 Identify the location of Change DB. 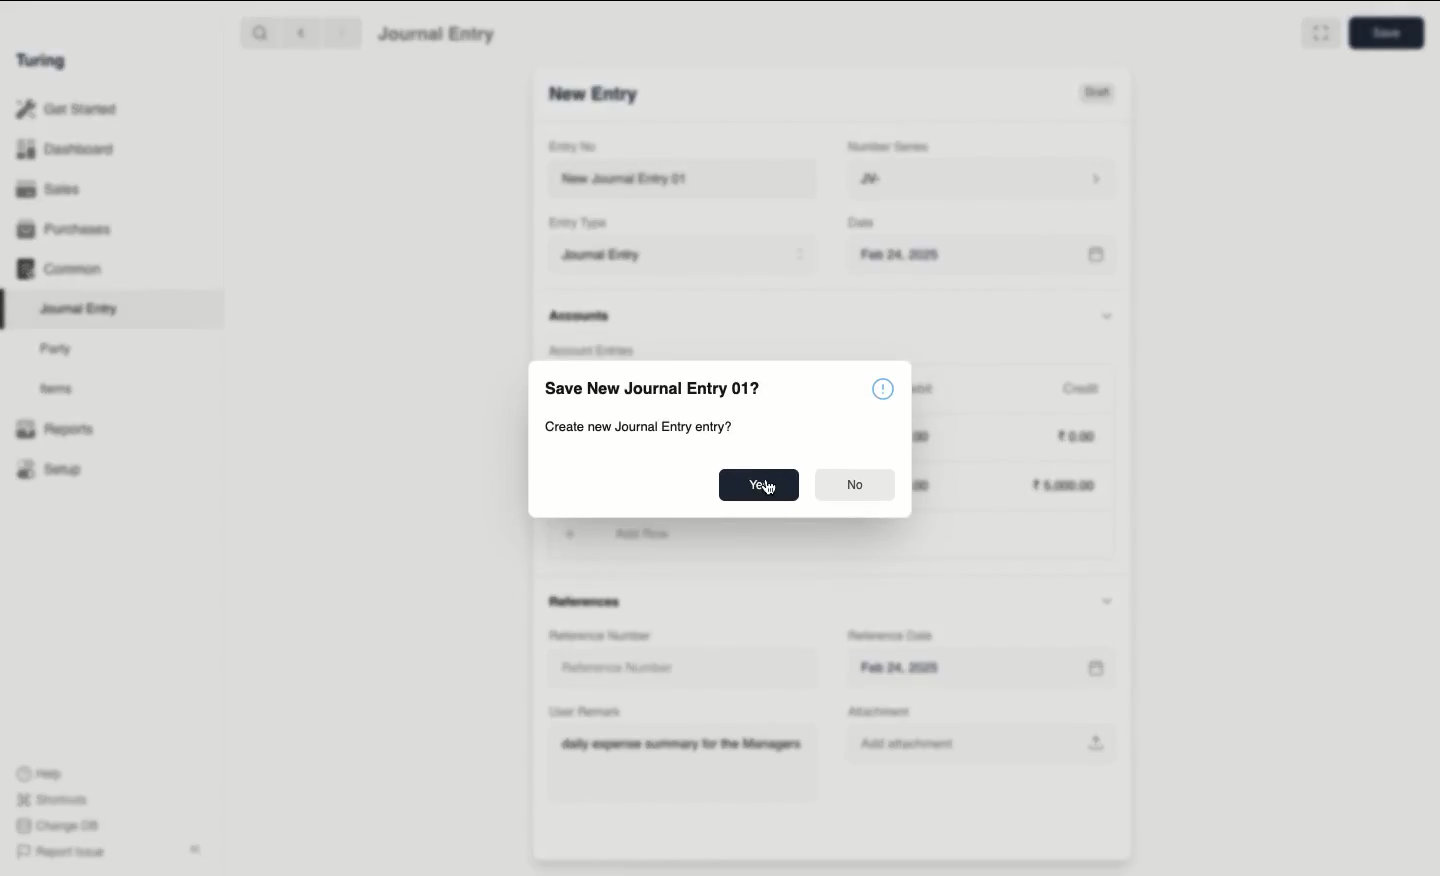
(57, 826).